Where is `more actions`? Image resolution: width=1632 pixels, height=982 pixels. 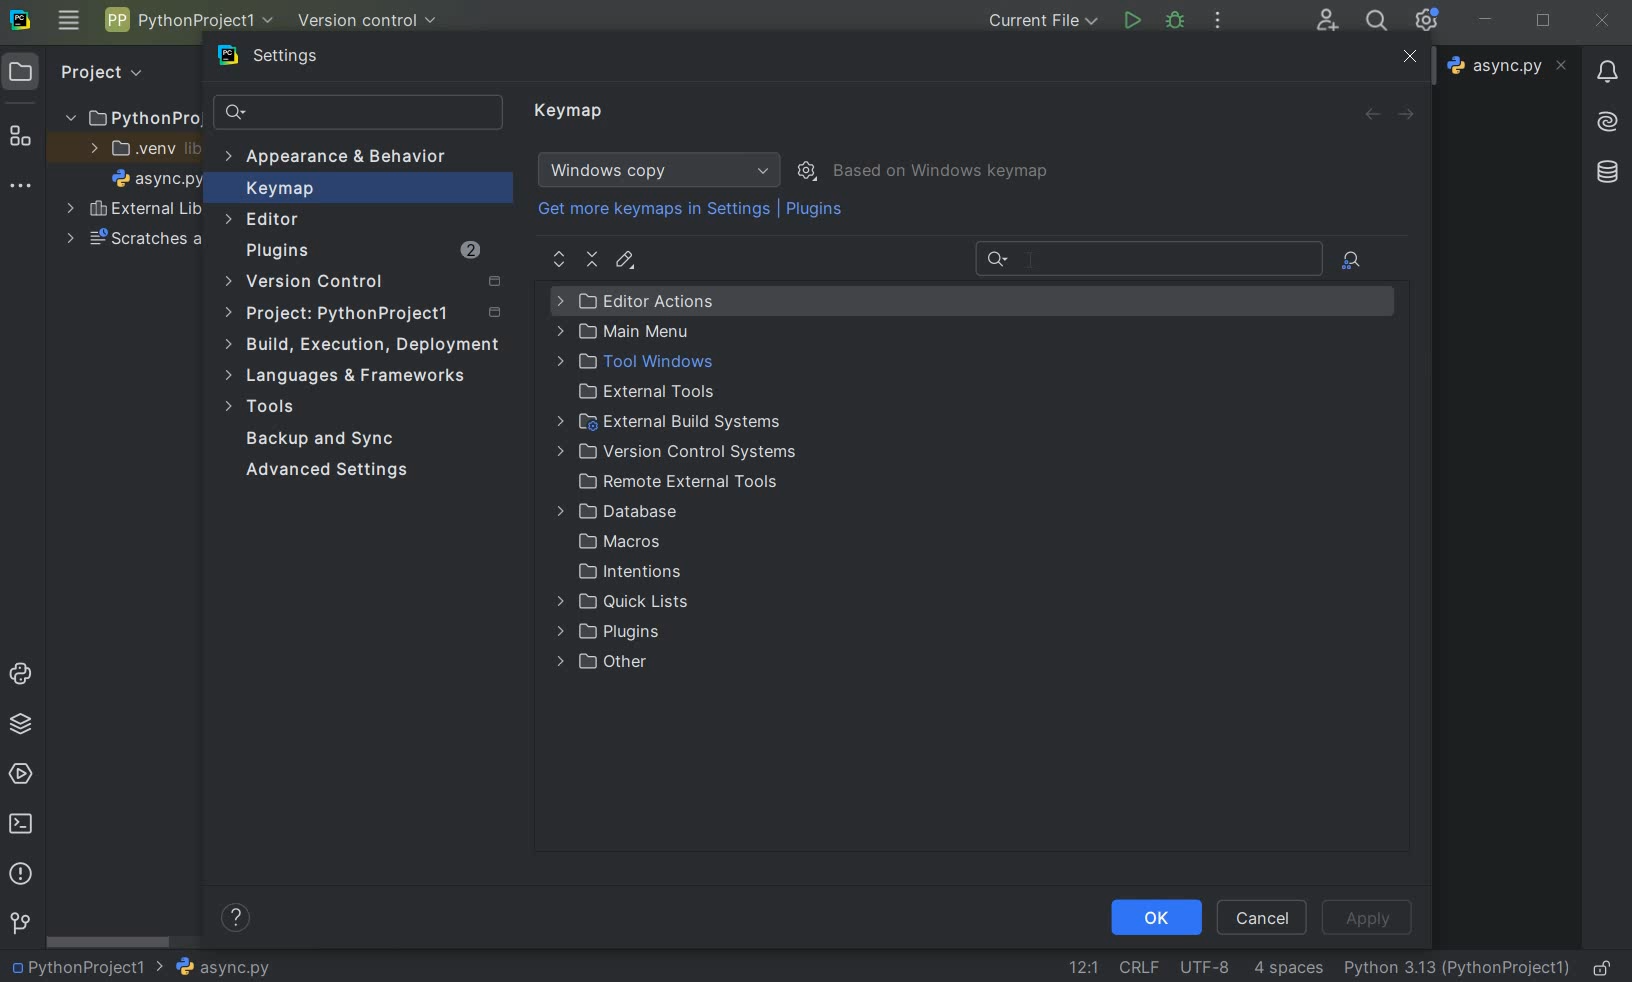 more actions is located at coordinates (1217, 22).